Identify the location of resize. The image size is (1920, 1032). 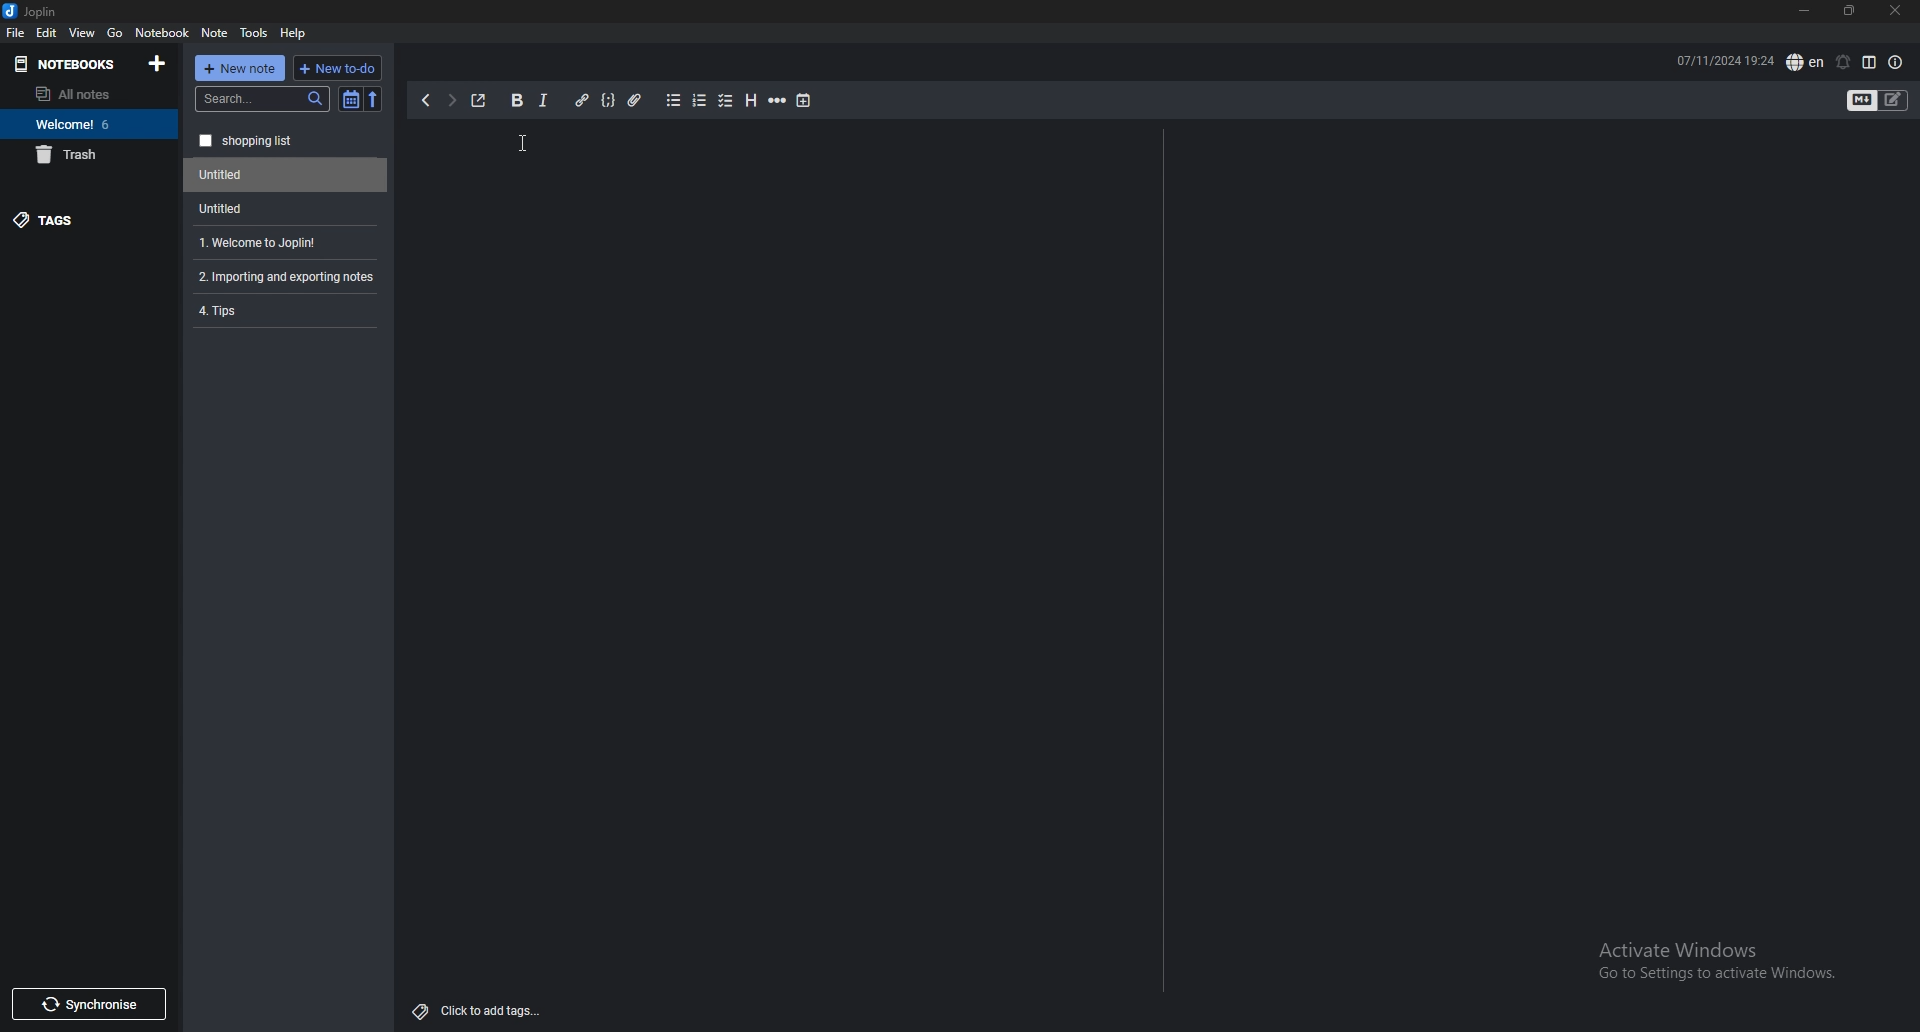
(1849, 12).